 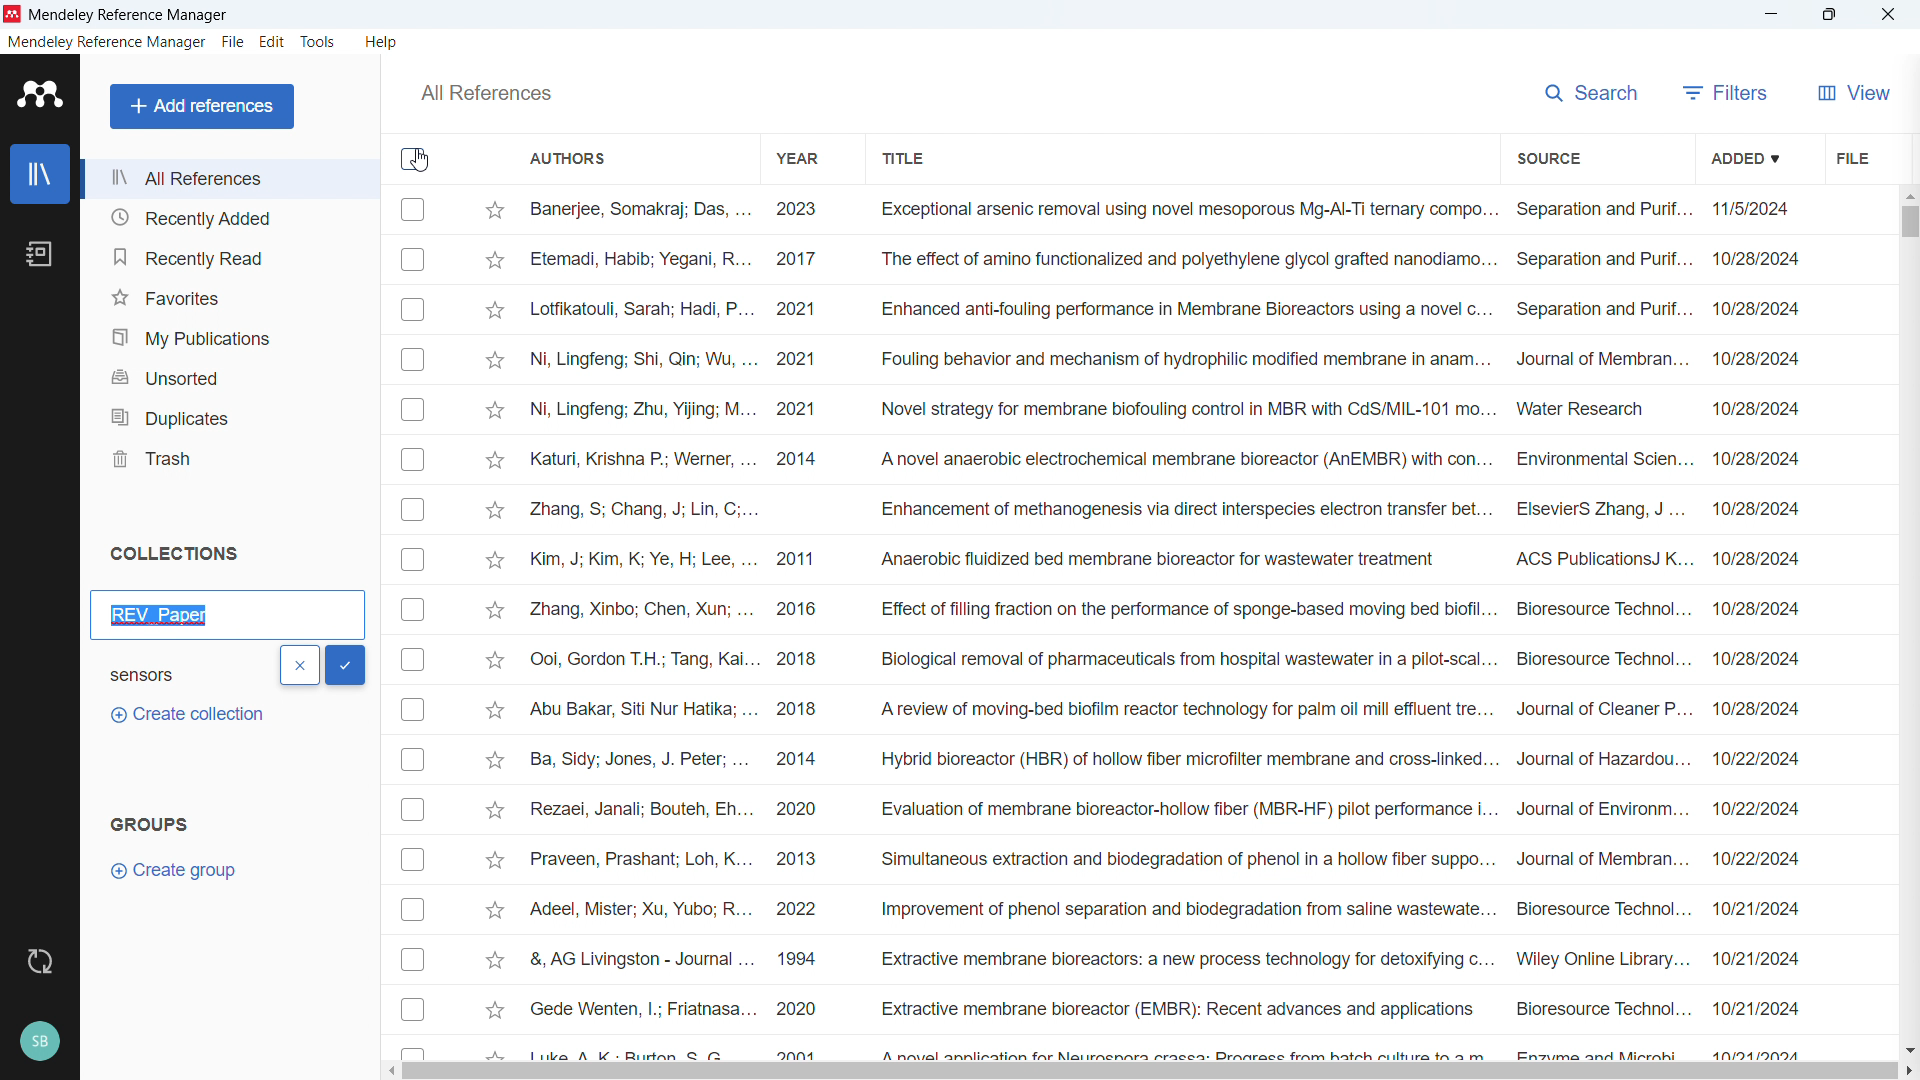 What do you see at coordinates (413, 260) in the screenshot?
I see `Select respective publication` at bounding box center [413, 260].